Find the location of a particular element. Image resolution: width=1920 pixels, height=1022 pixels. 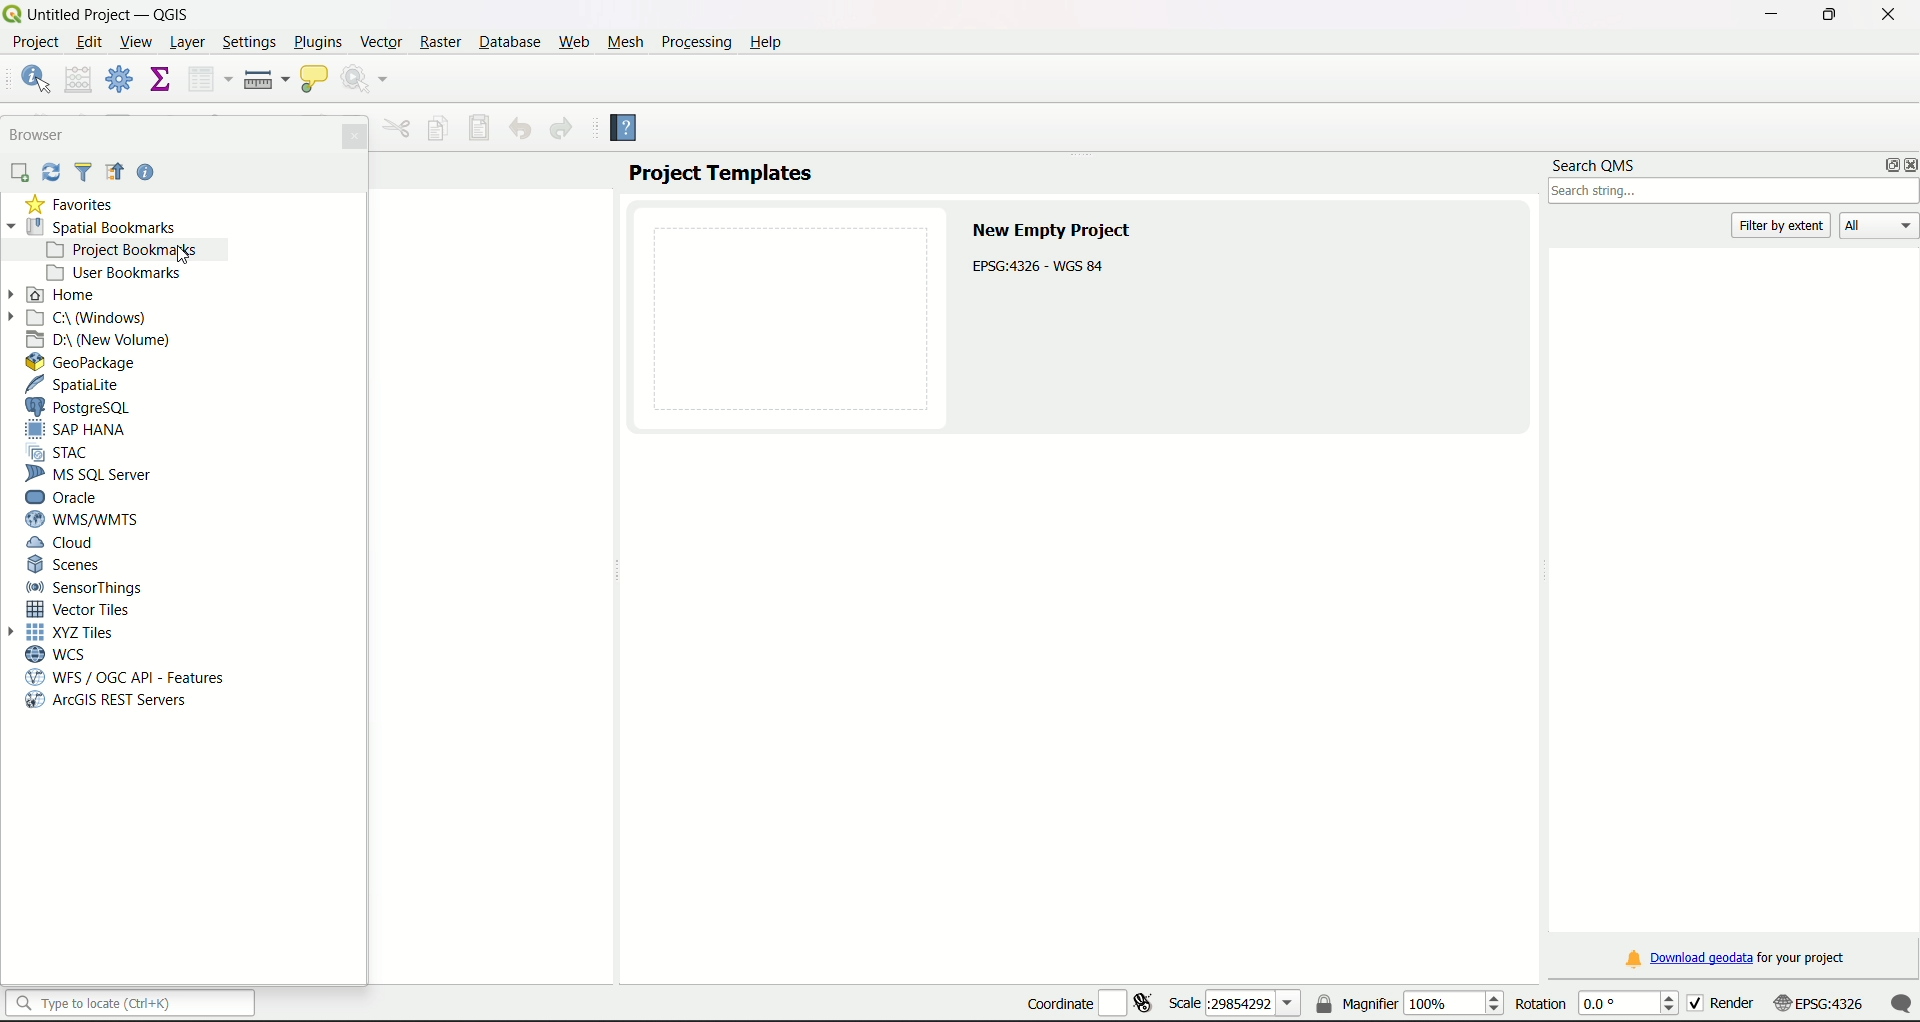

Favorties is located at coordinates (70, 204).